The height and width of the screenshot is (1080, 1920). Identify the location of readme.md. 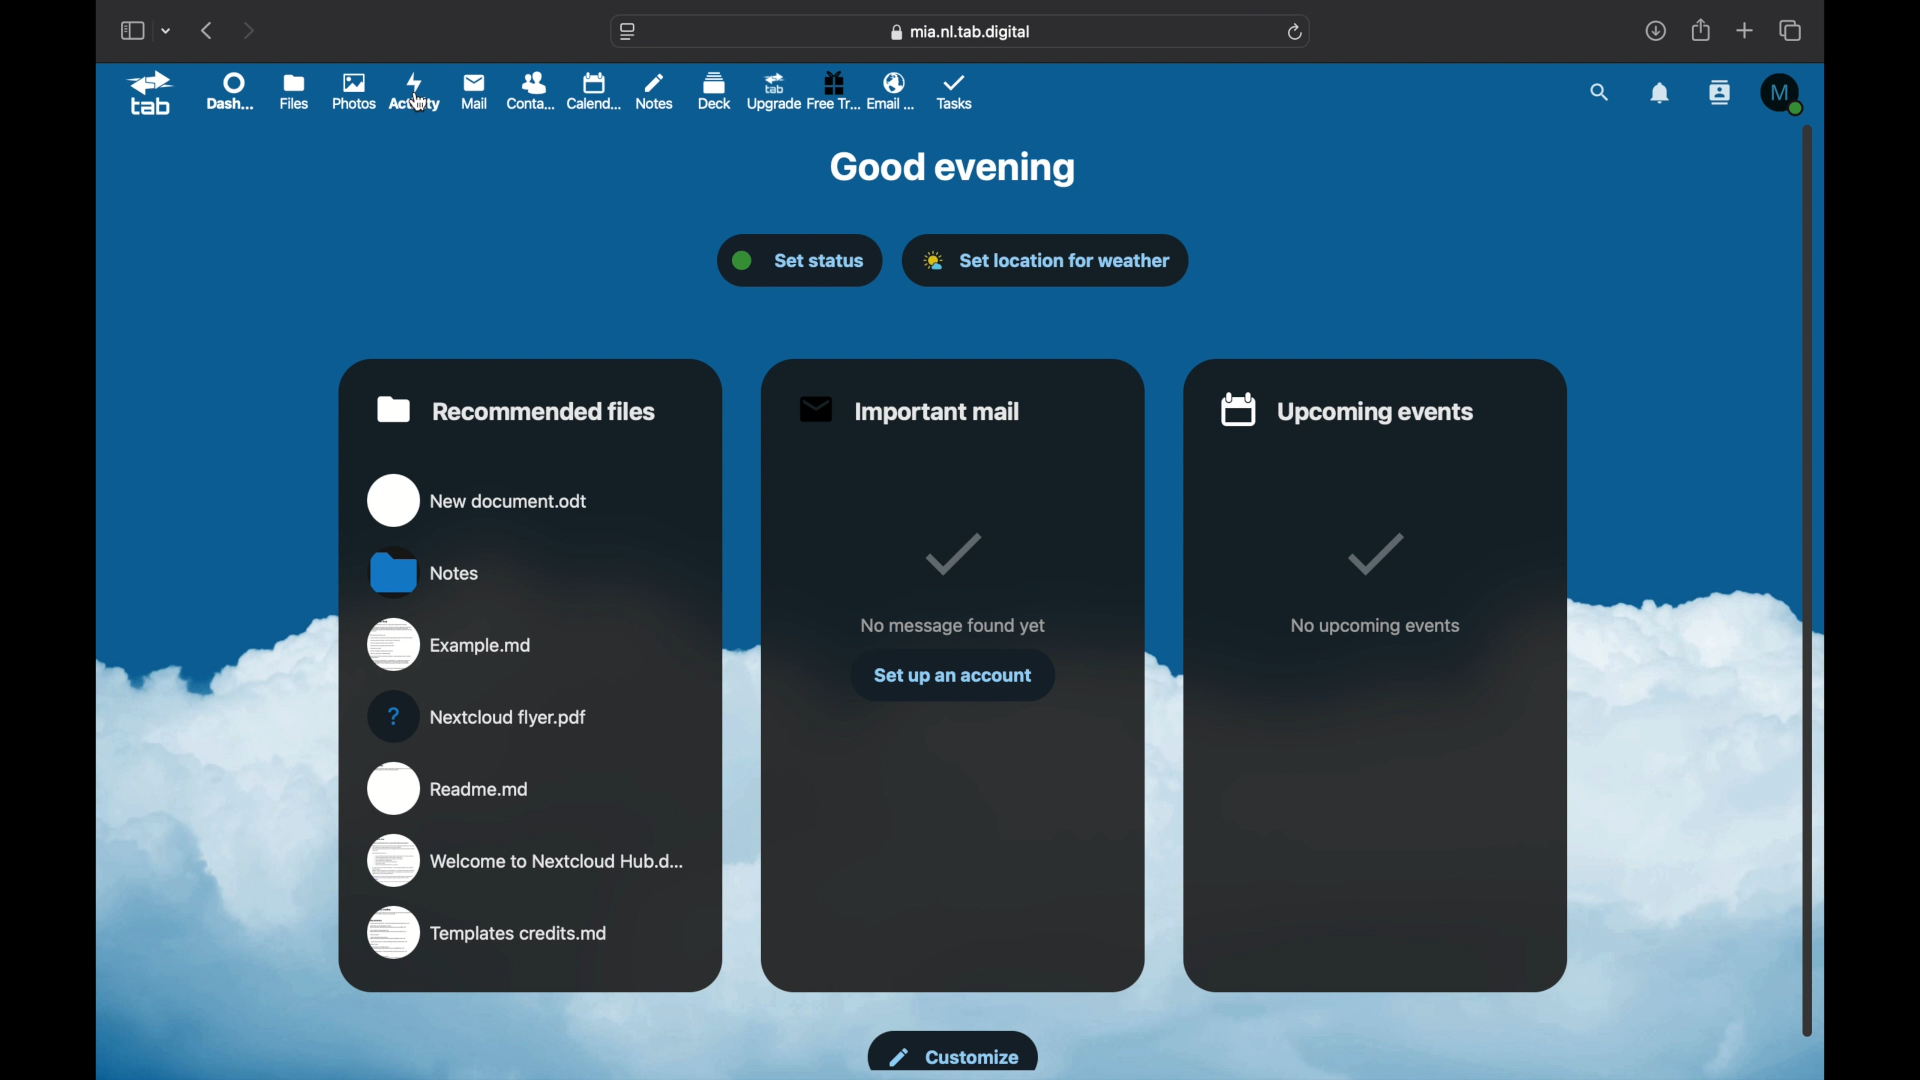
(449, 789).